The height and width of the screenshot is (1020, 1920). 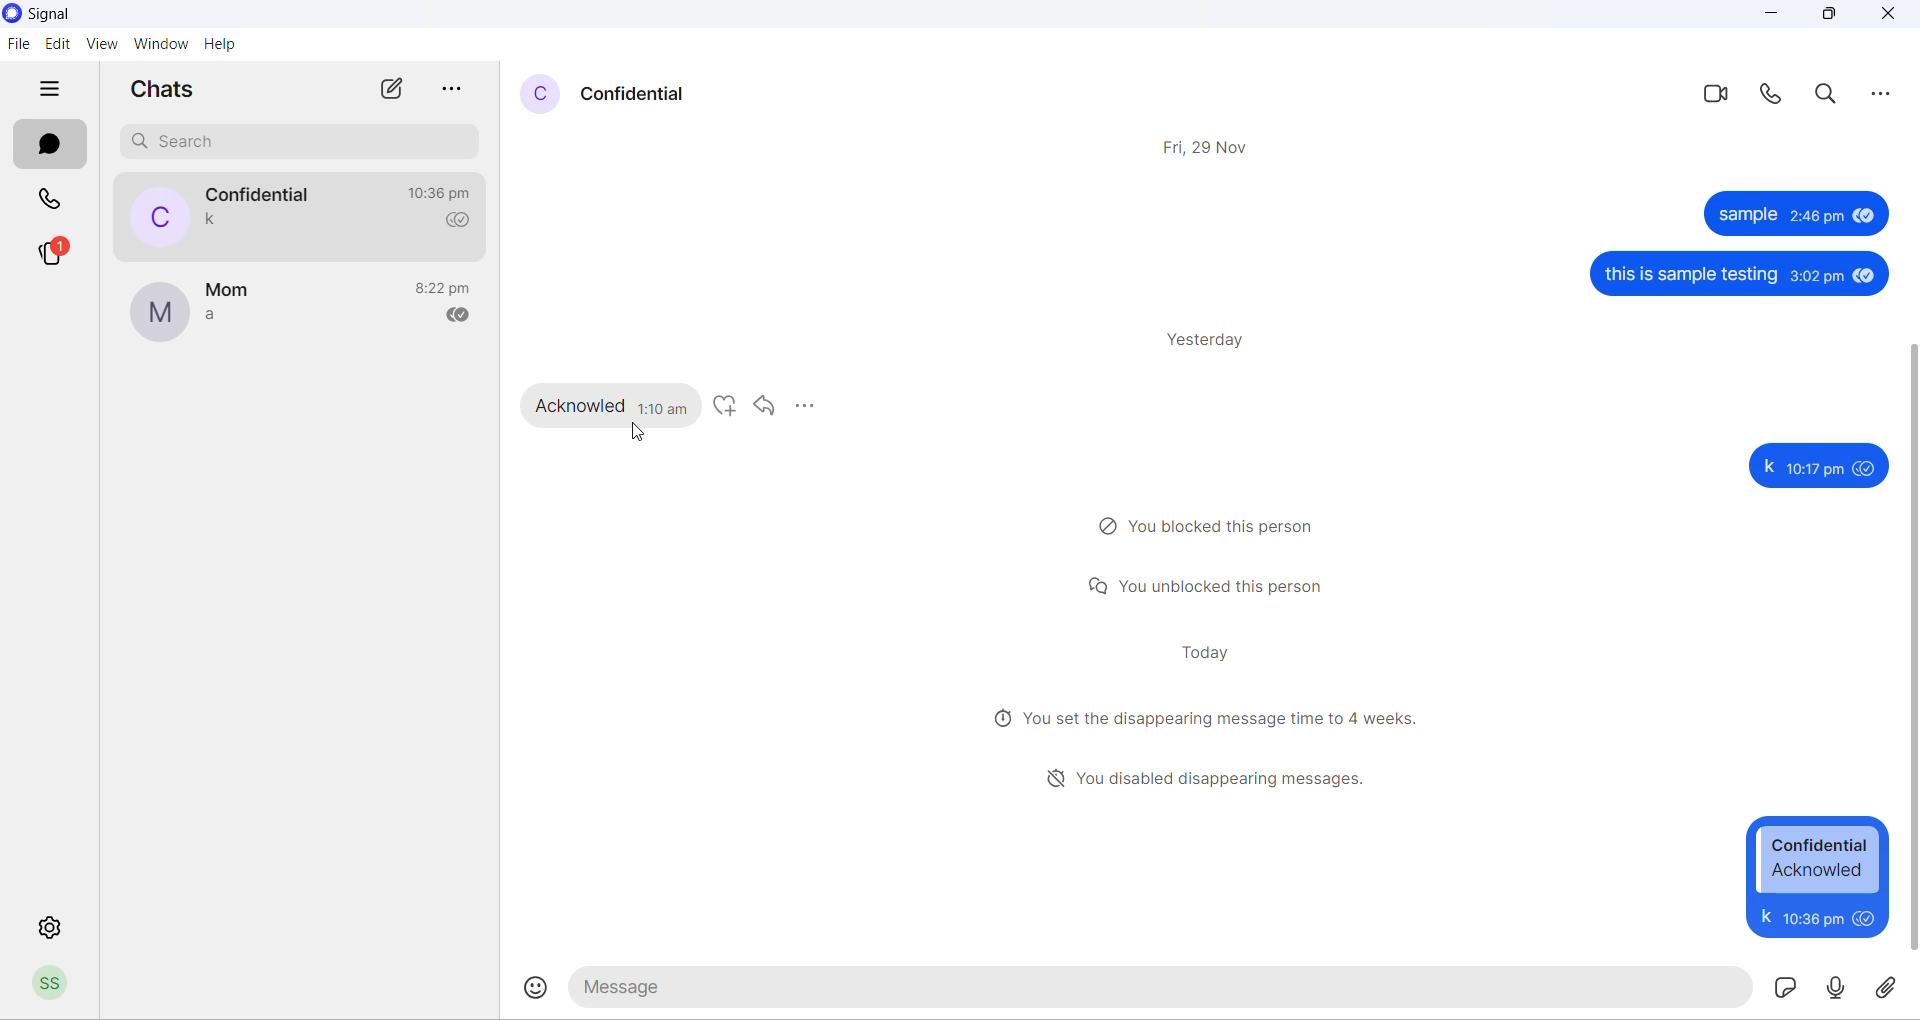 What do you see at coordinates (1692, 277) in the screenshot?
I see `this is sample testing` at bounding box center [1692, 277].